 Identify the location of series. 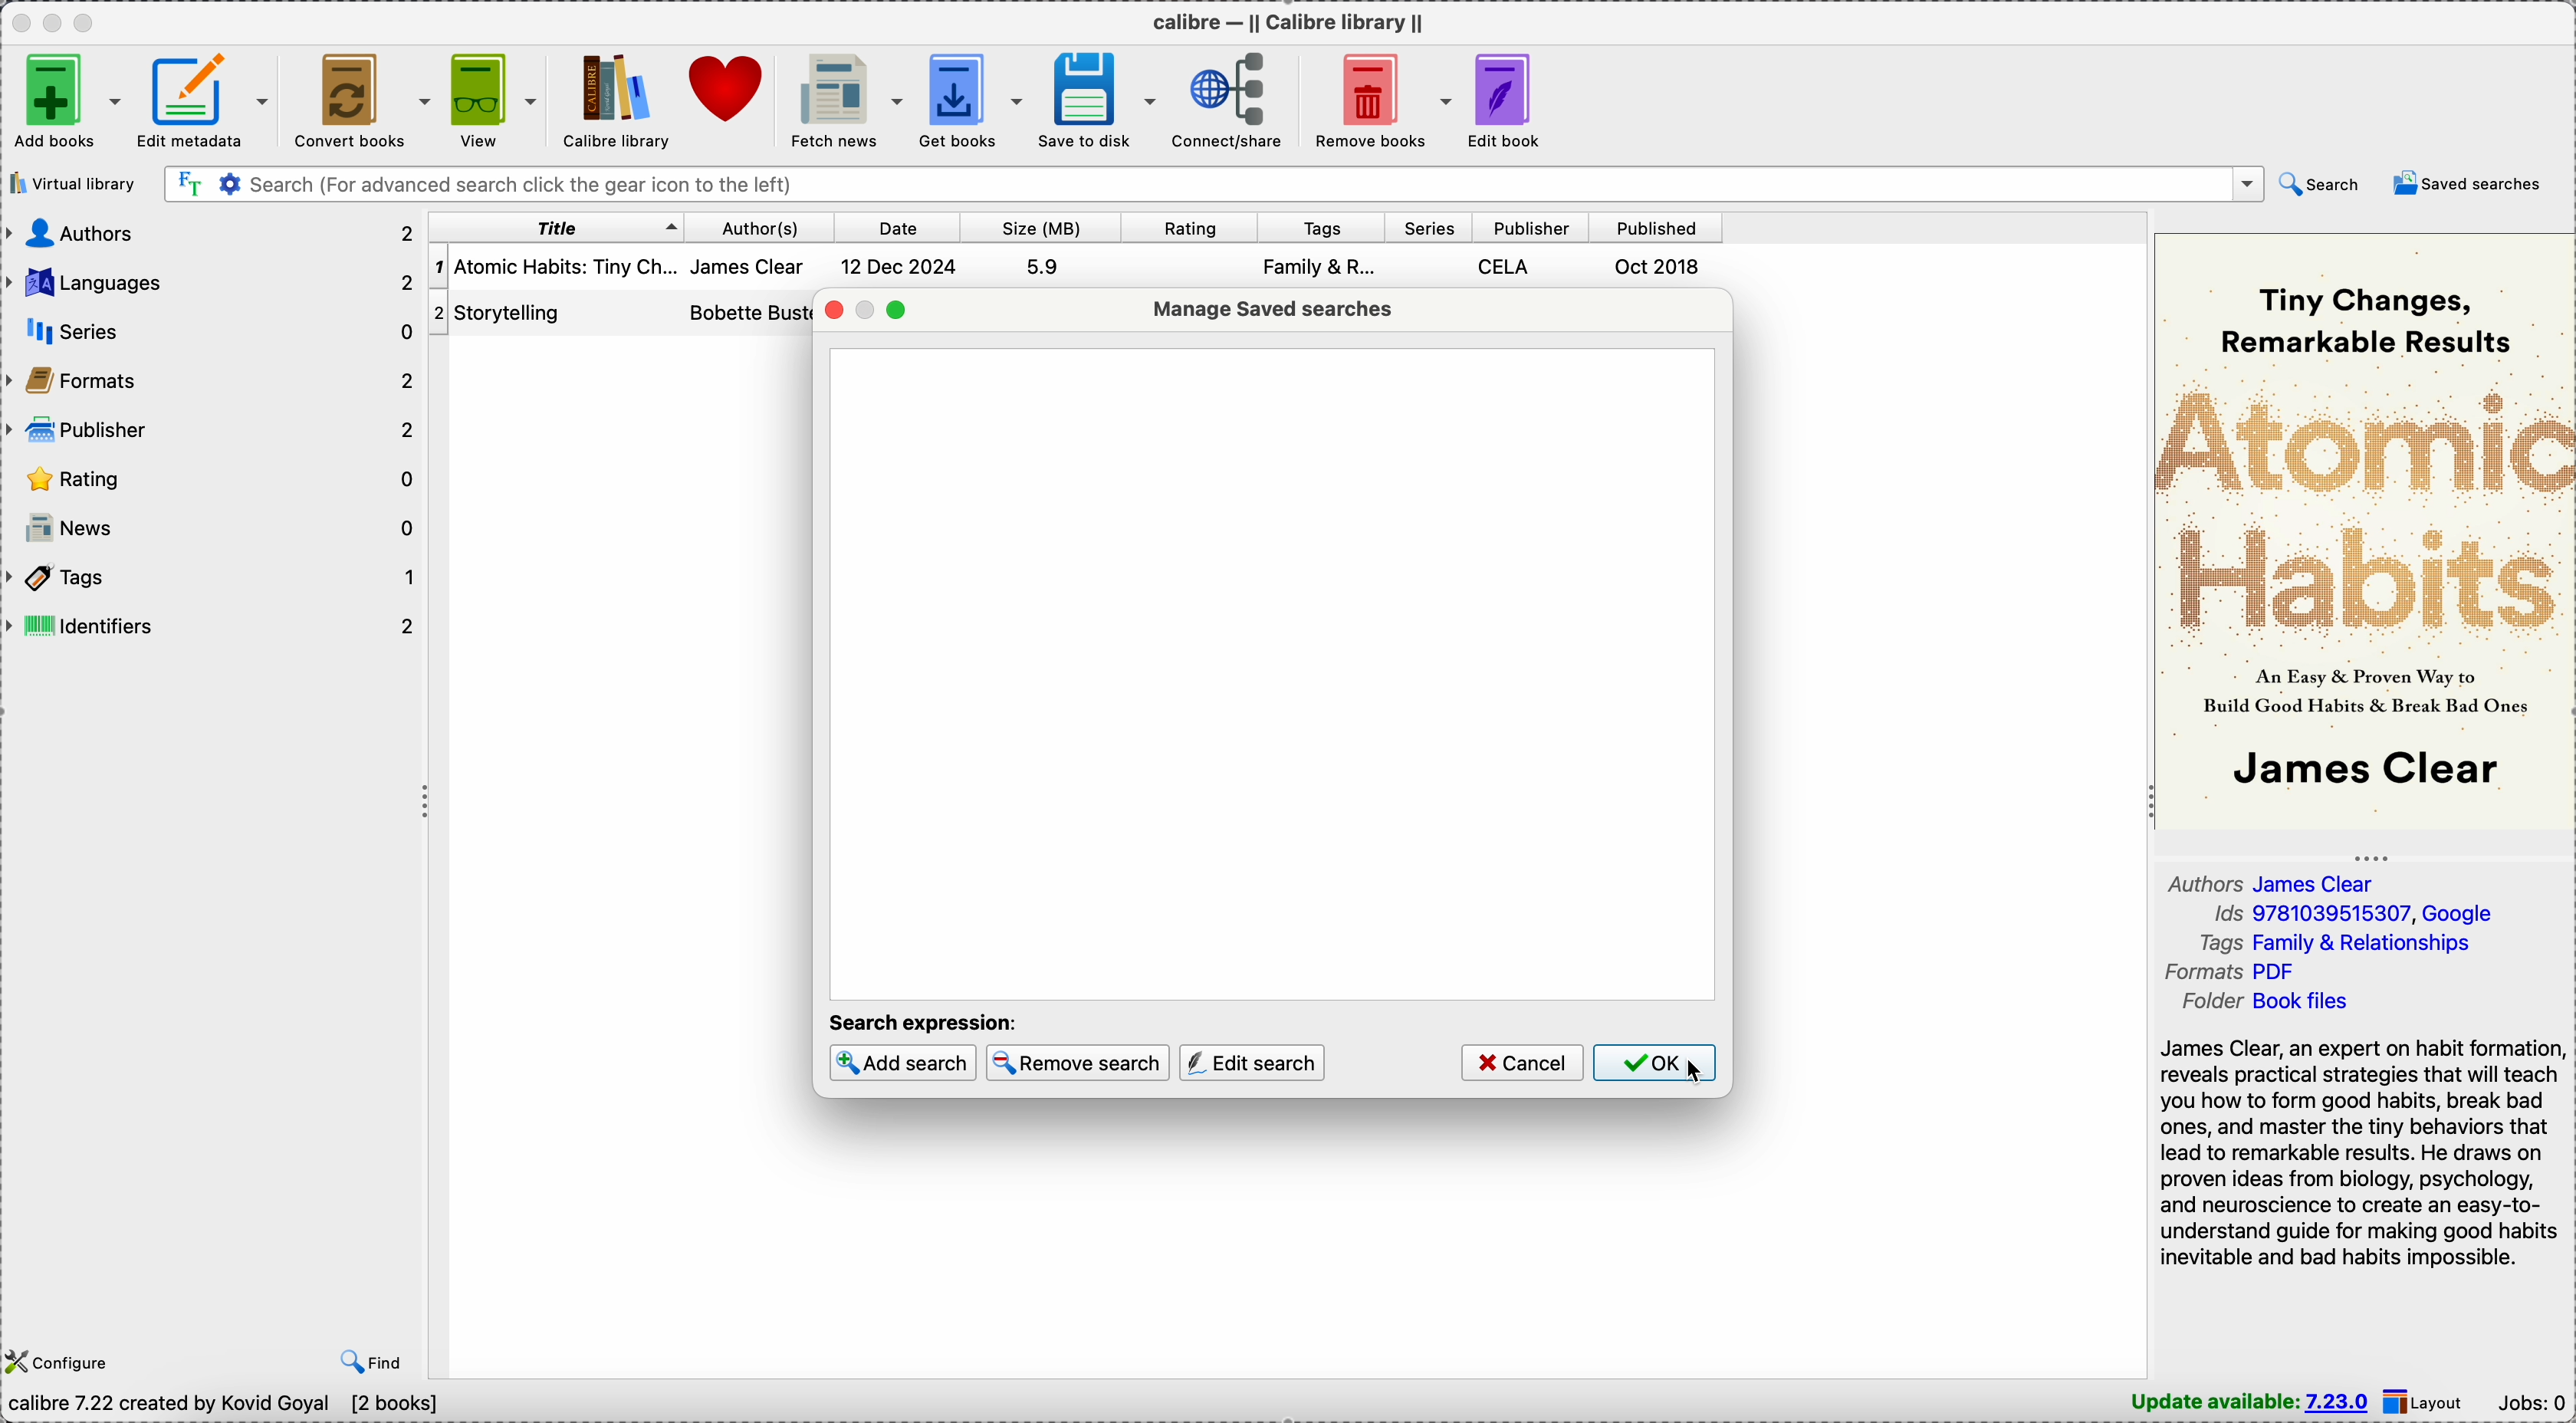
(1421, 228).